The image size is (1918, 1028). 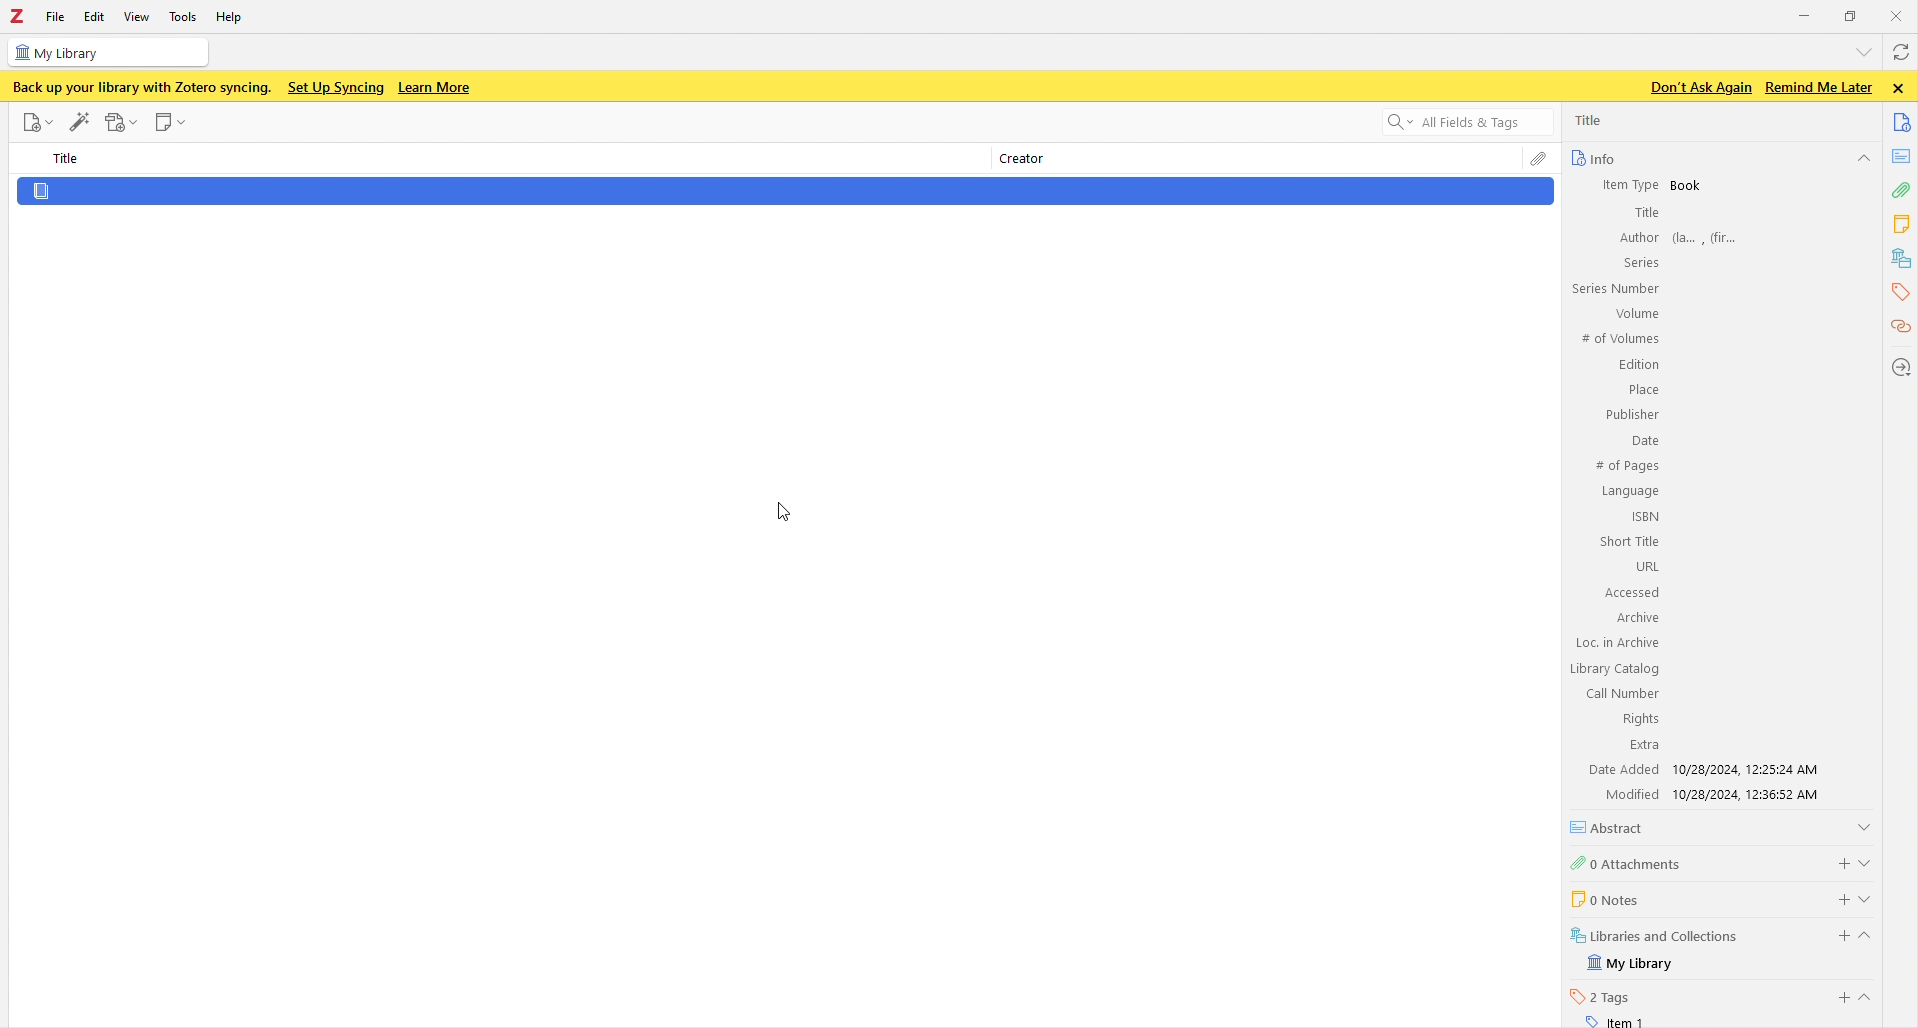 What do you see at coordinates (1624, 794) in the screenshot?
I see `‘Modified` at bounding box center [1624, 794].